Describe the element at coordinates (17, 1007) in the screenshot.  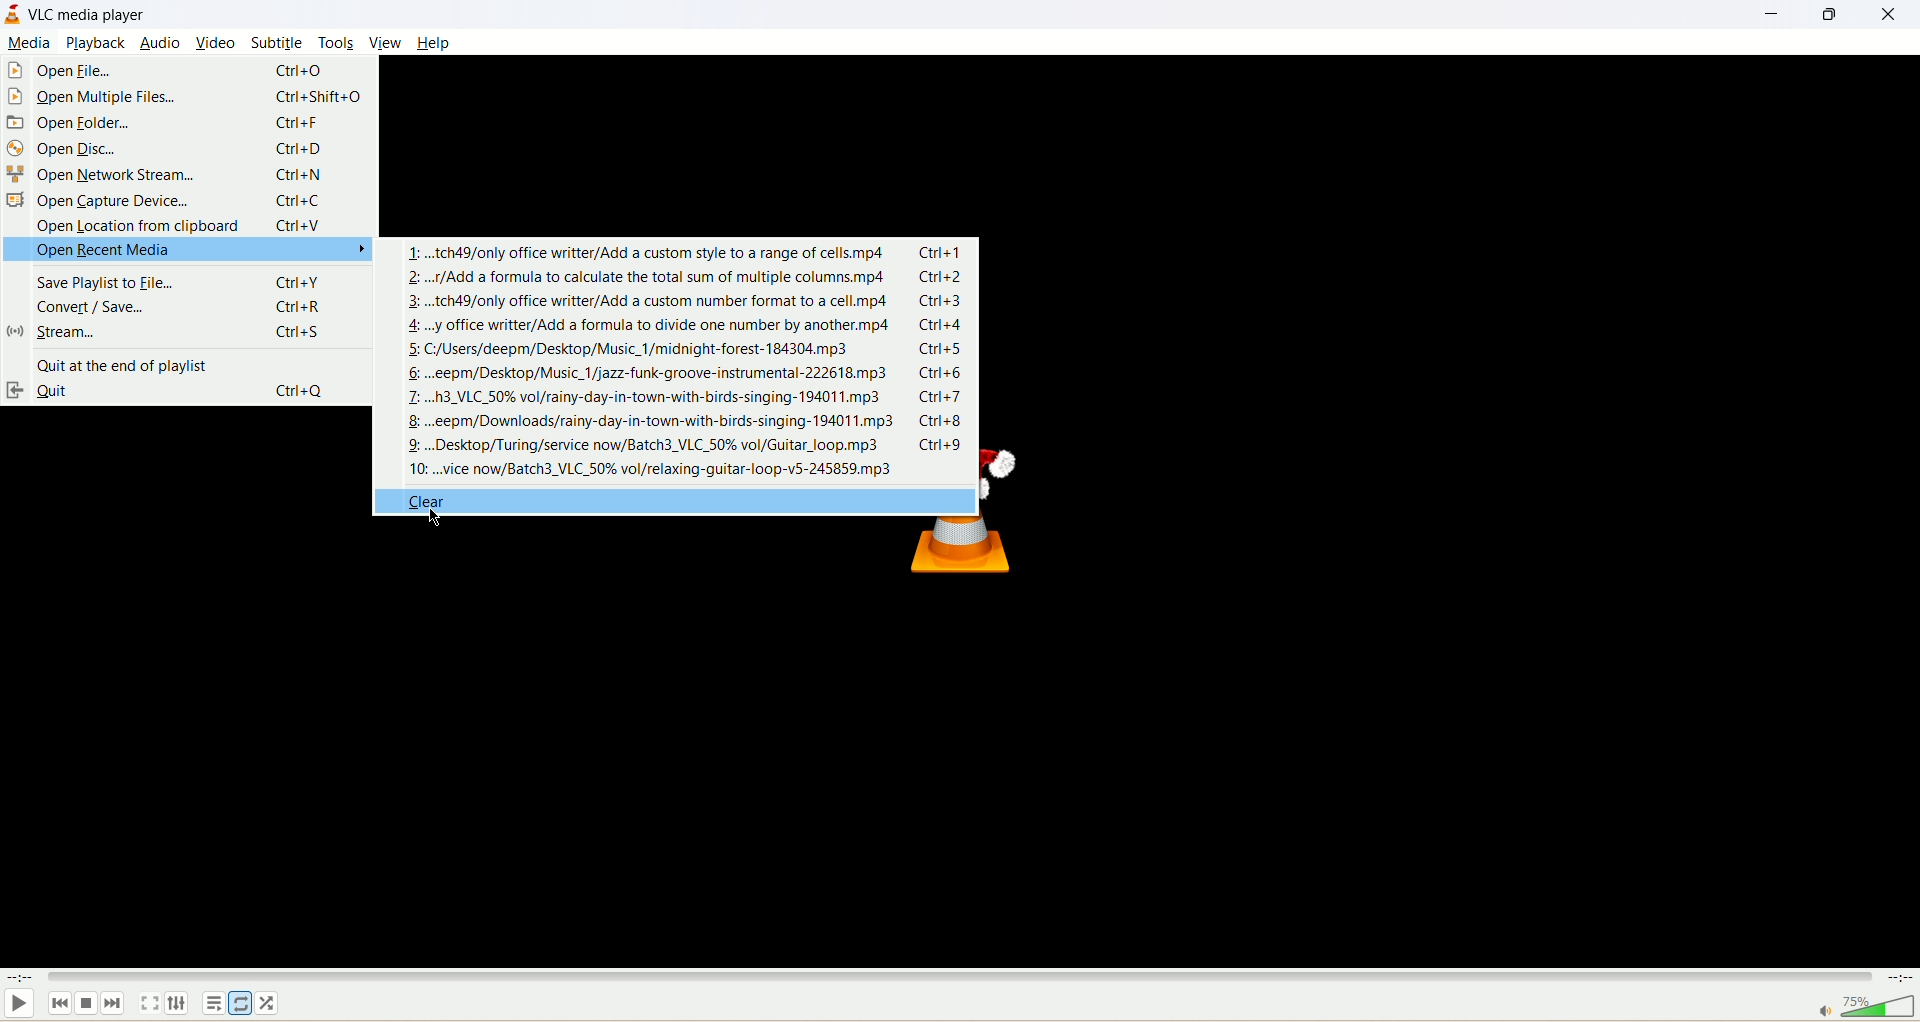
I see `play` at that location.